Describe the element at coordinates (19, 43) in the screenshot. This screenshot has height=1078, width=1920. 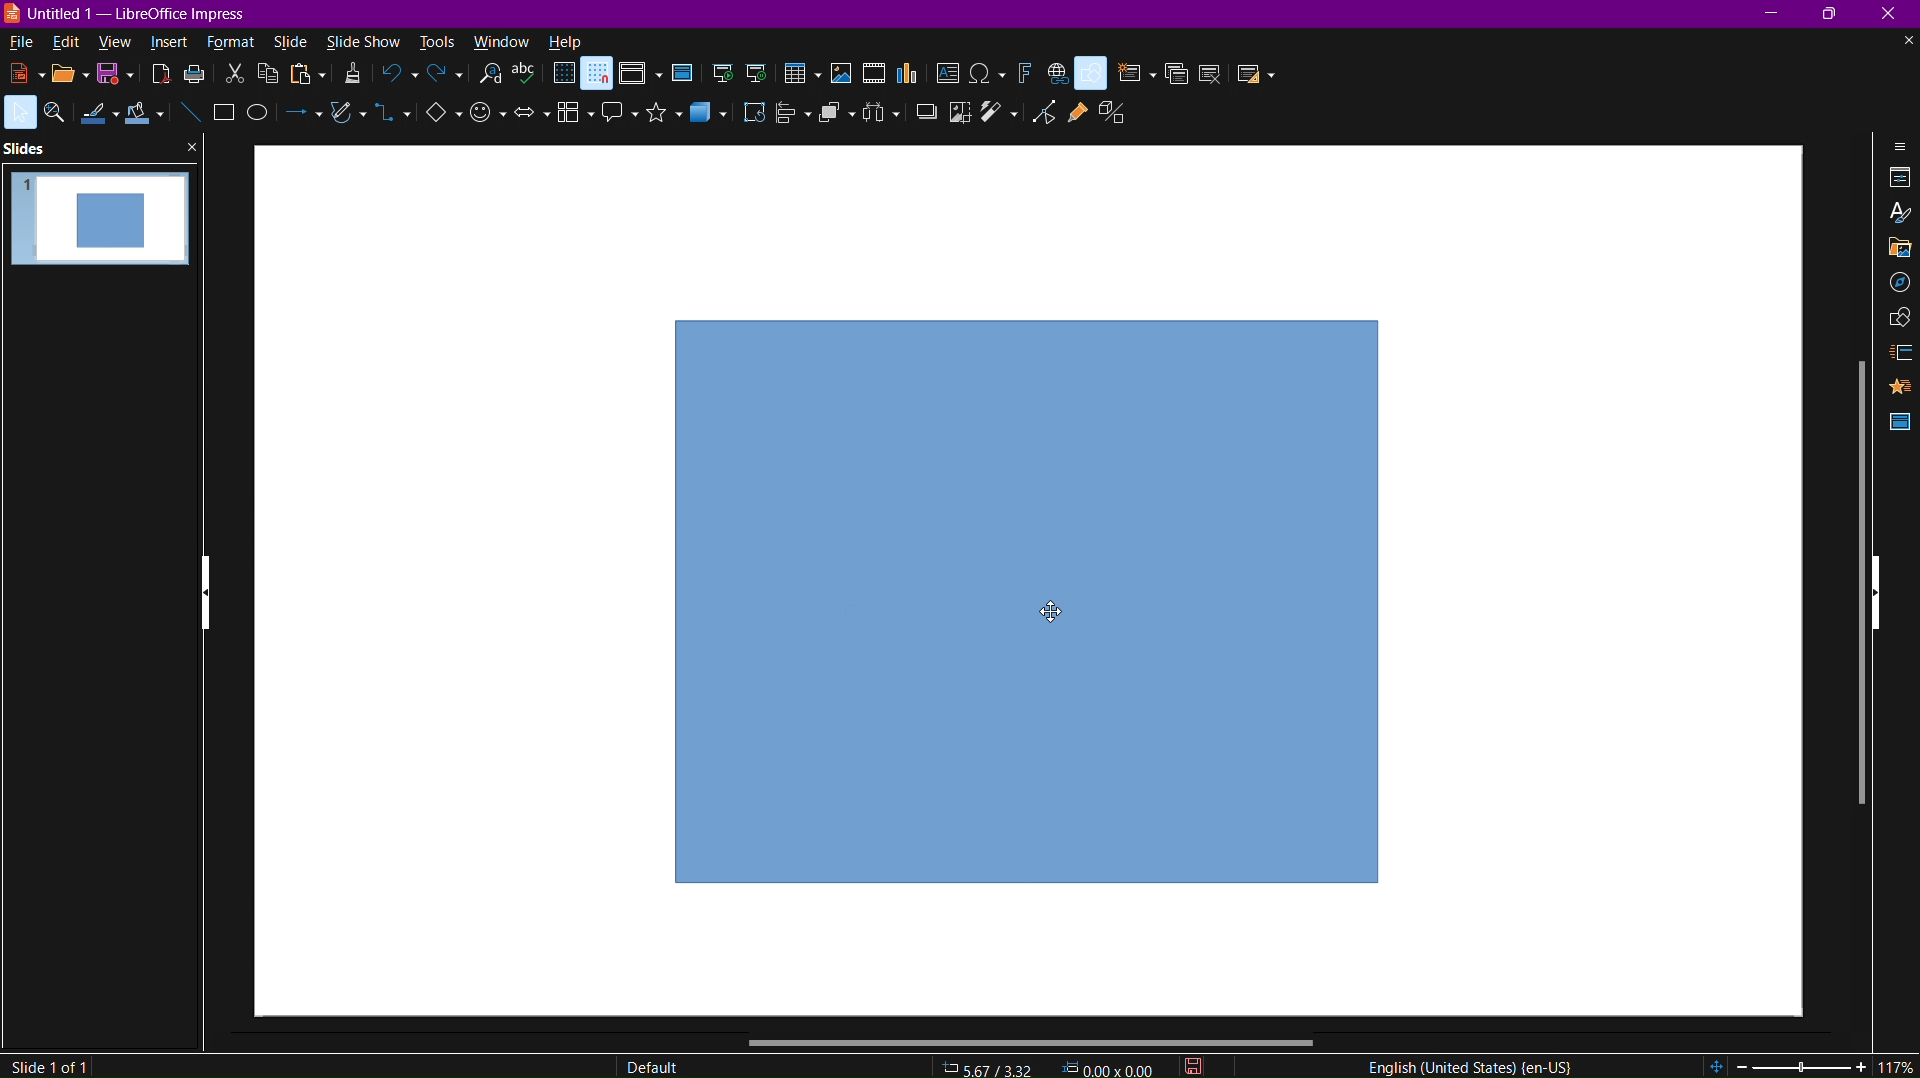
I see `file` at that location.